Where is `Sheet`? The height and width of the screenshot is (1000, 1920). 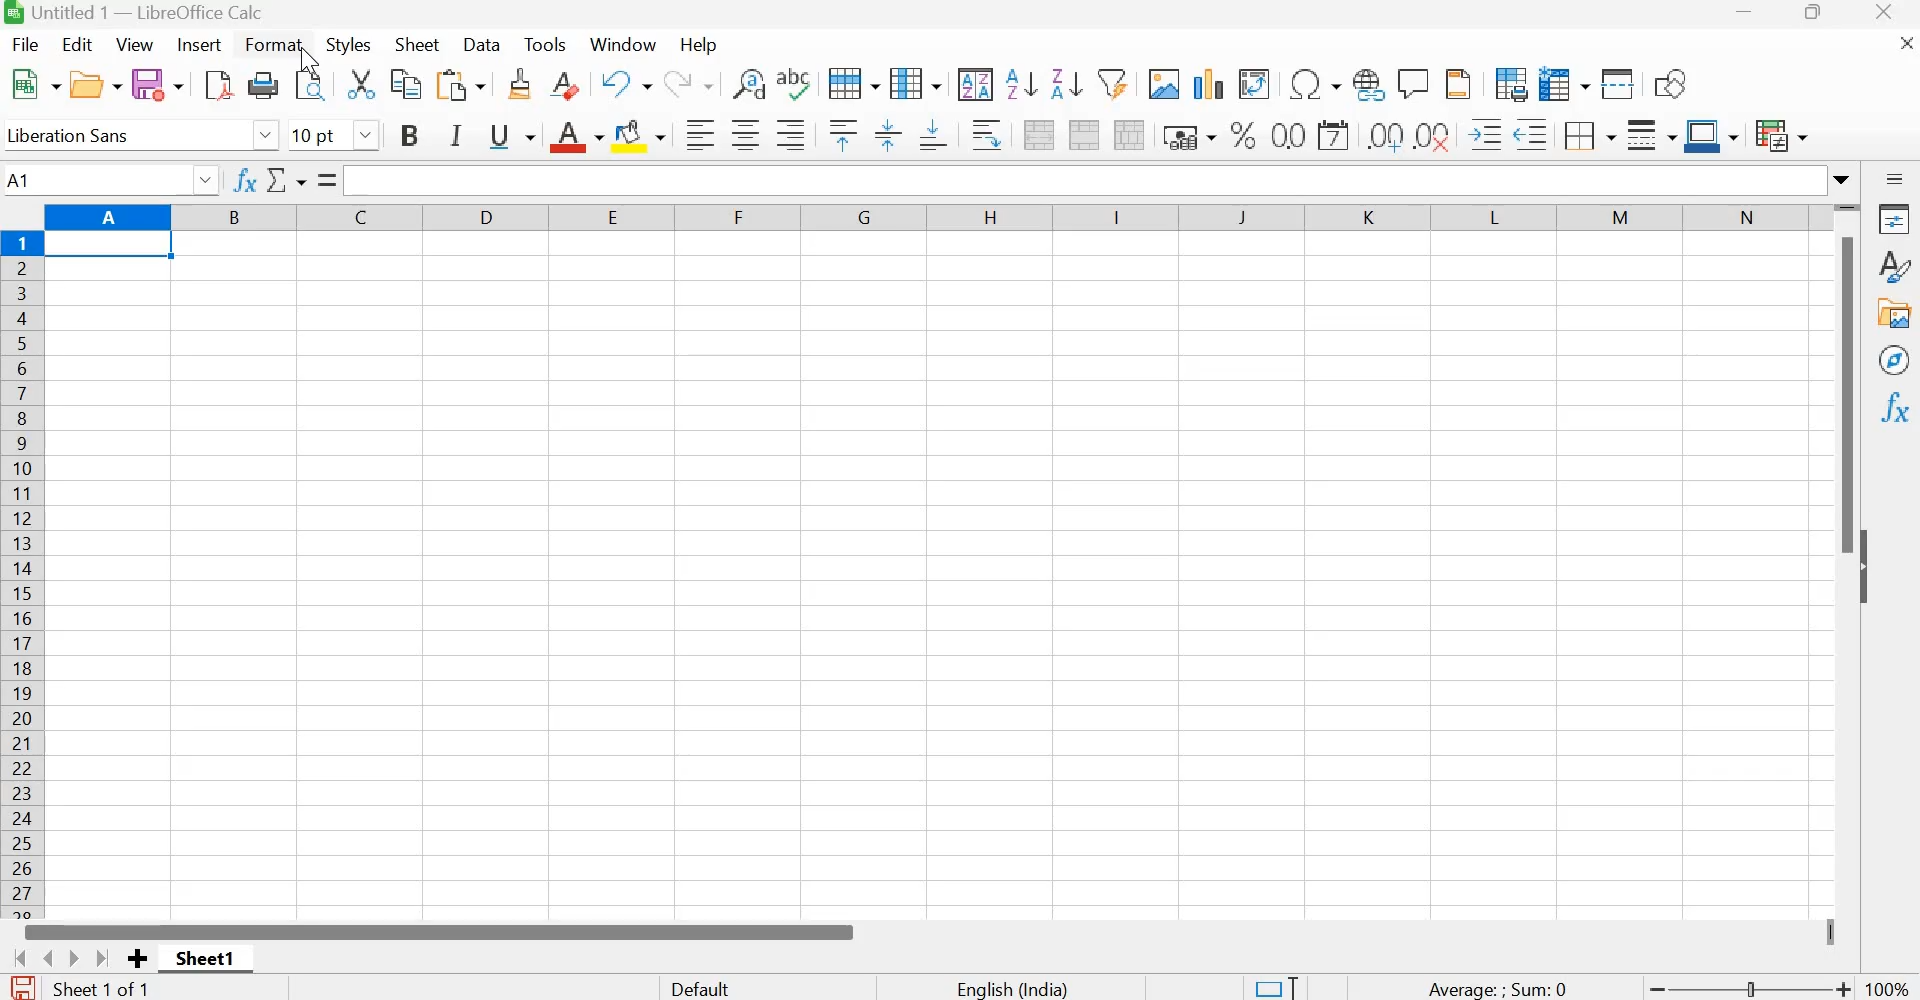 Sheet is located at coordinates (419, 43).